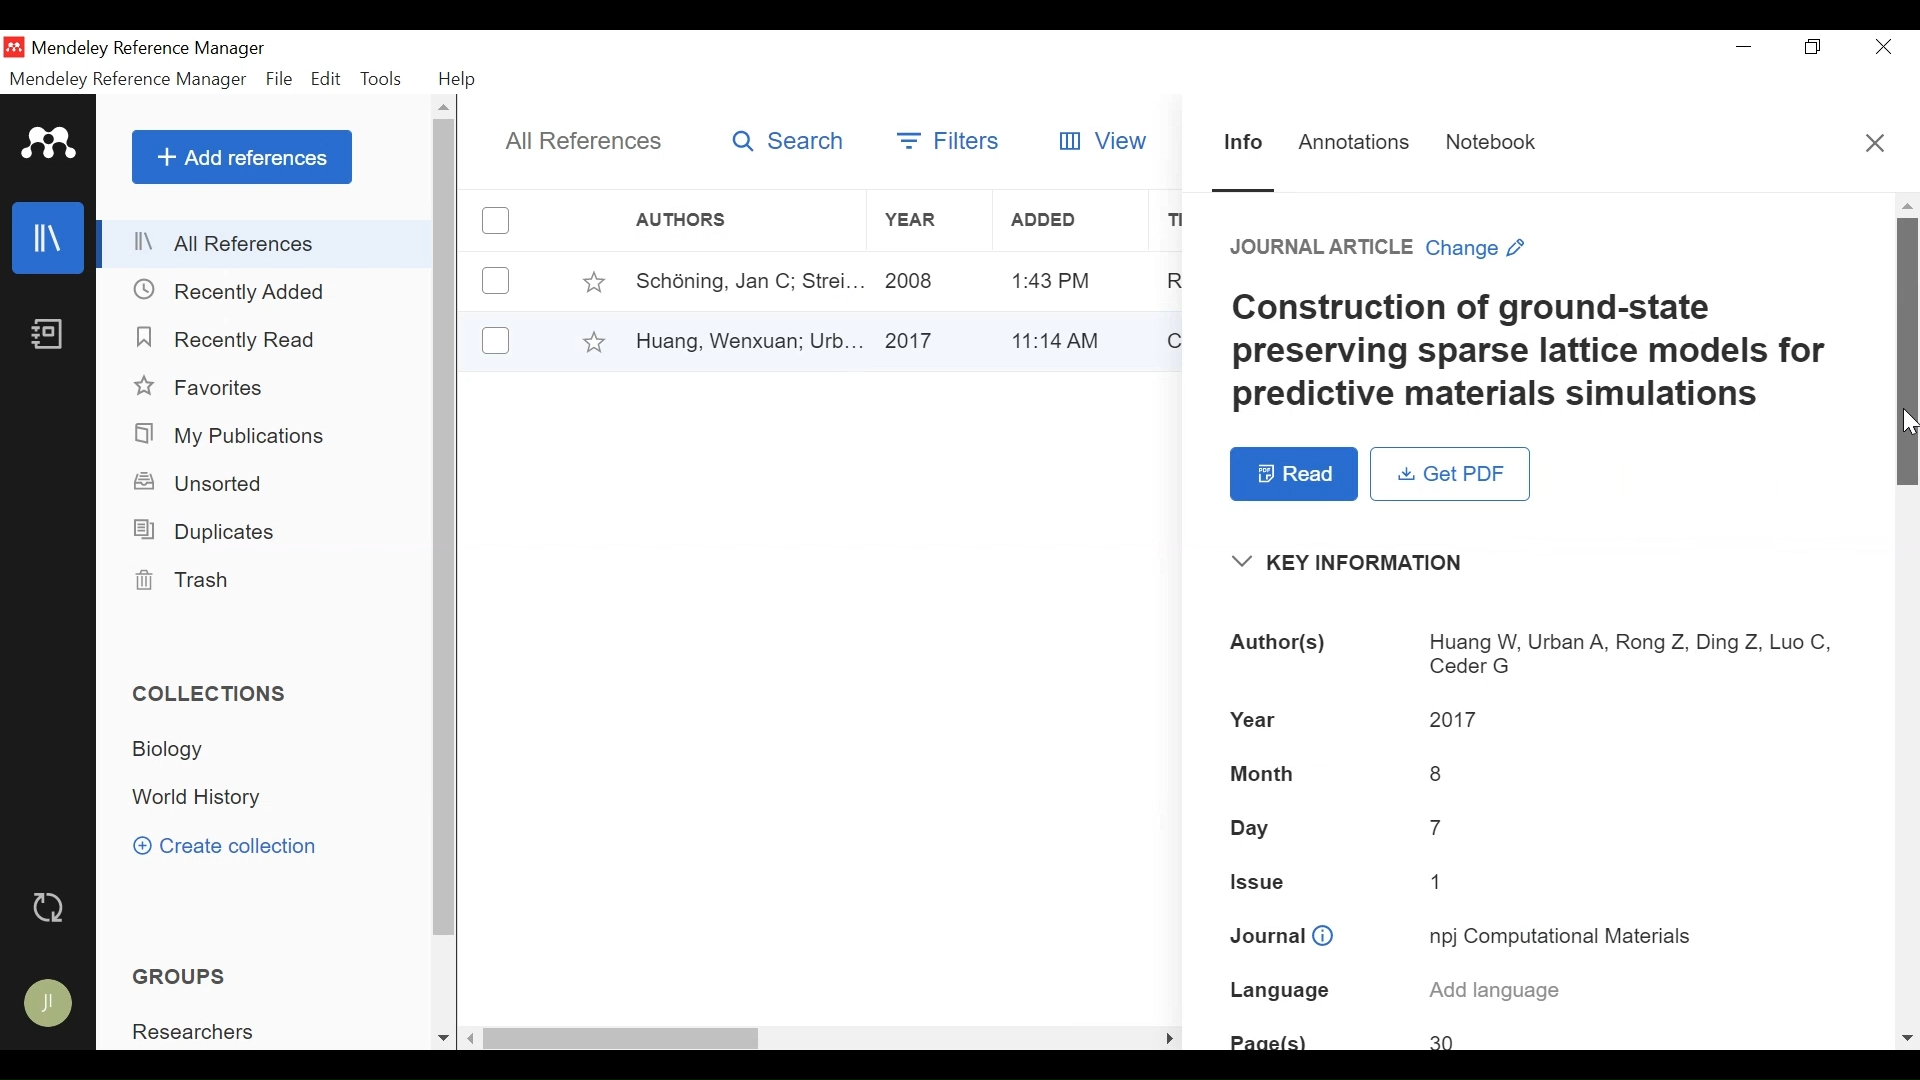  Describe the element at coordinates (1877, 144) in the screenshot. I see `Close` at that location.